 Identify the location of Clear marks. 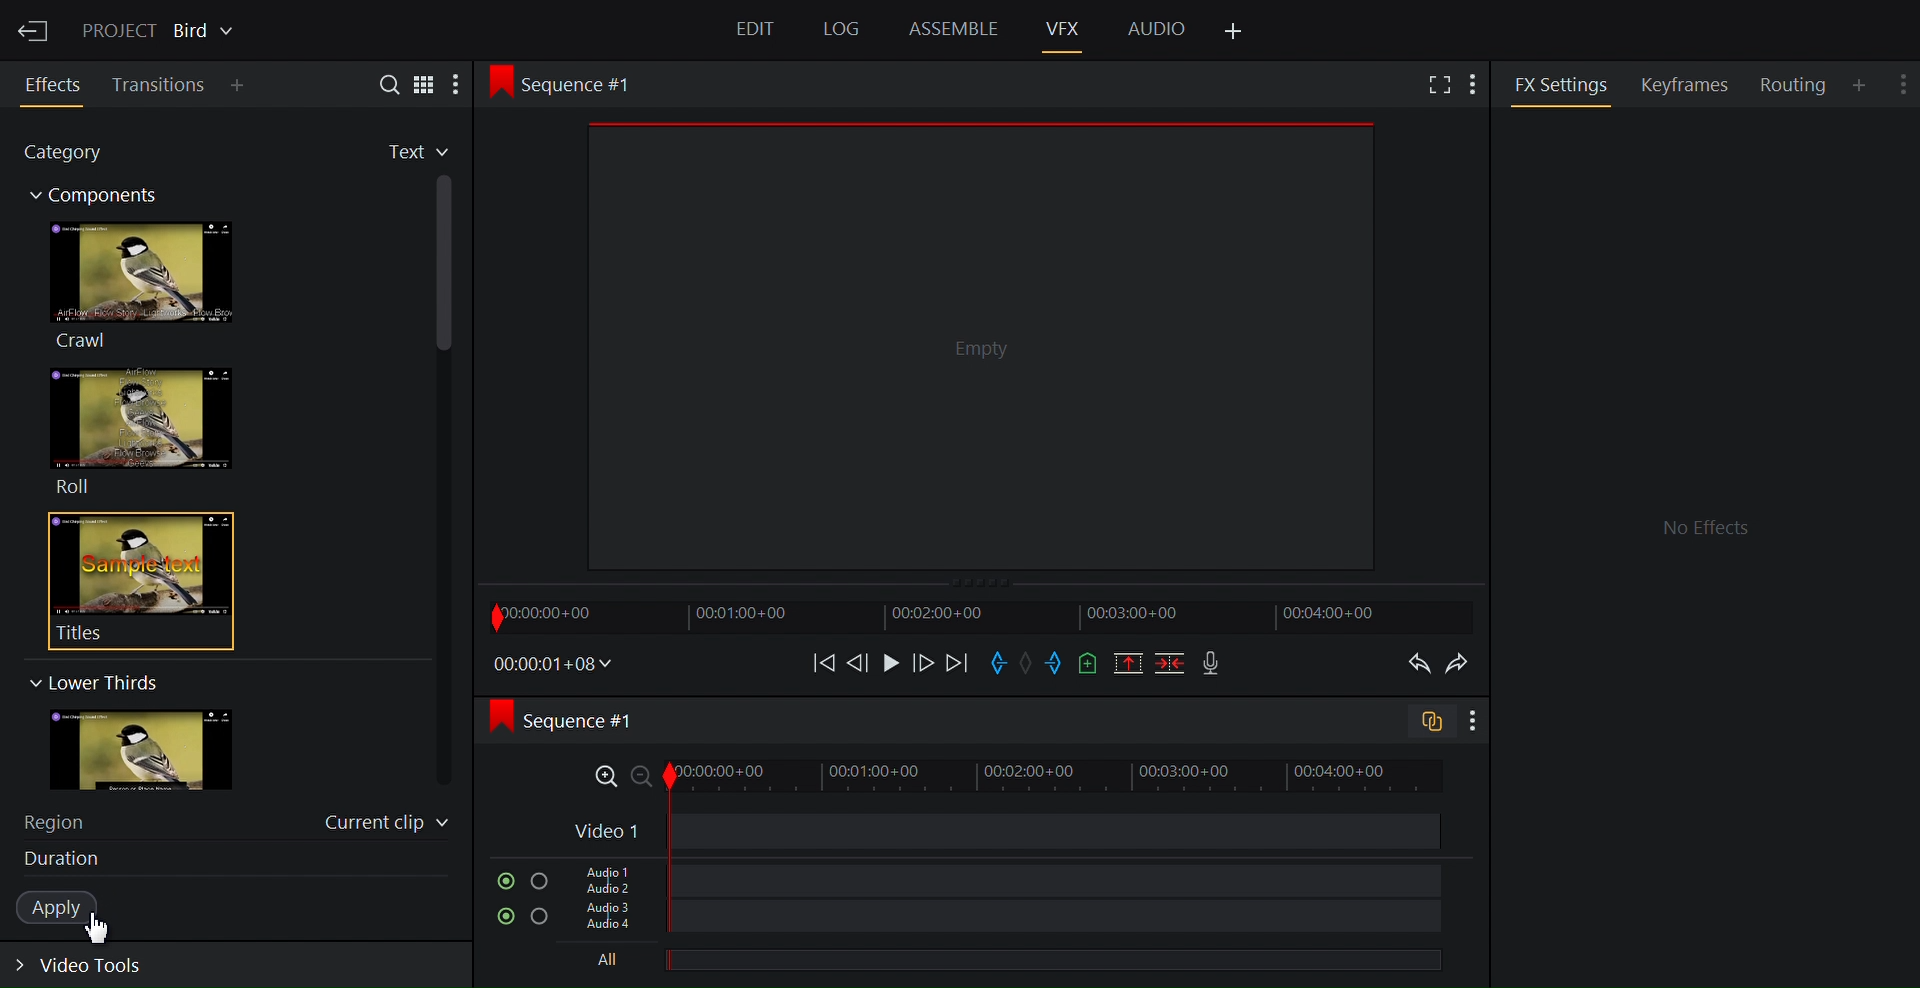
(1029, 662).